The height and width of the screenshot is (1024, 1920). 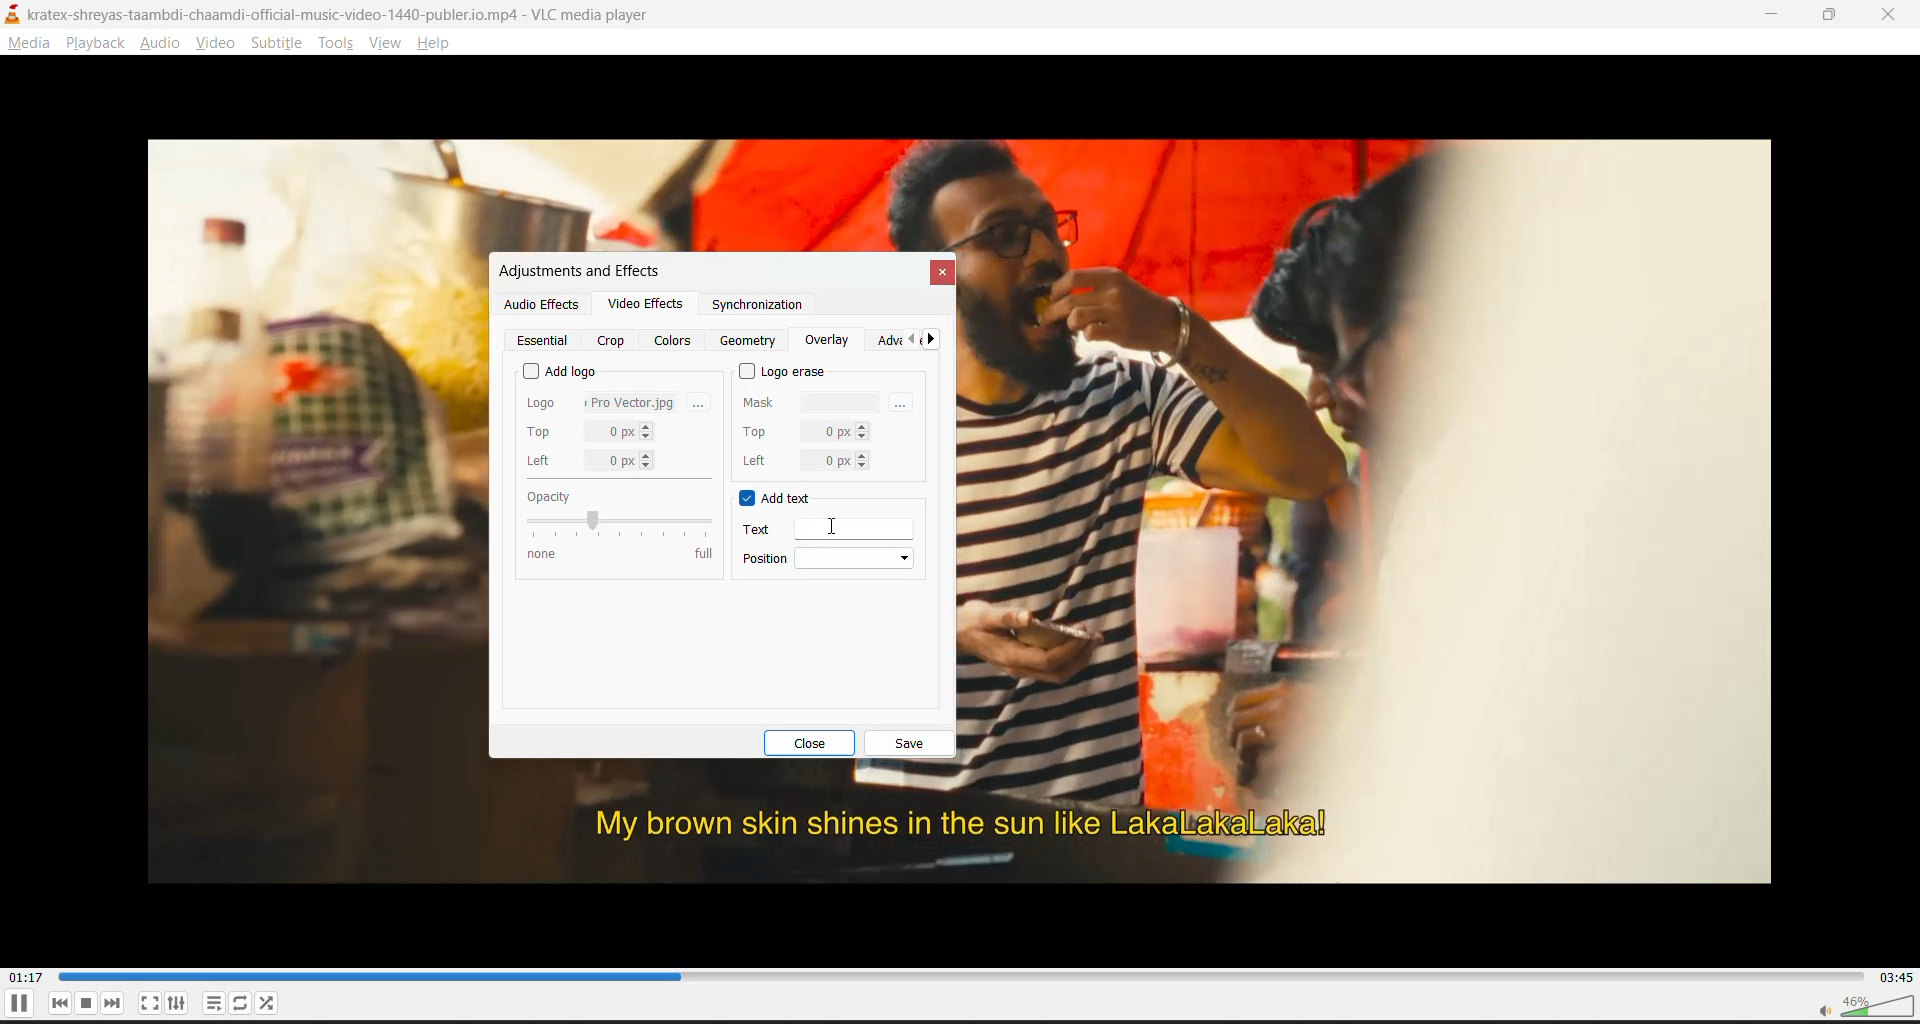 What do you see at coordinates (804, 460) in the screenshot?
I see `left` at bounding box center [804, 460].